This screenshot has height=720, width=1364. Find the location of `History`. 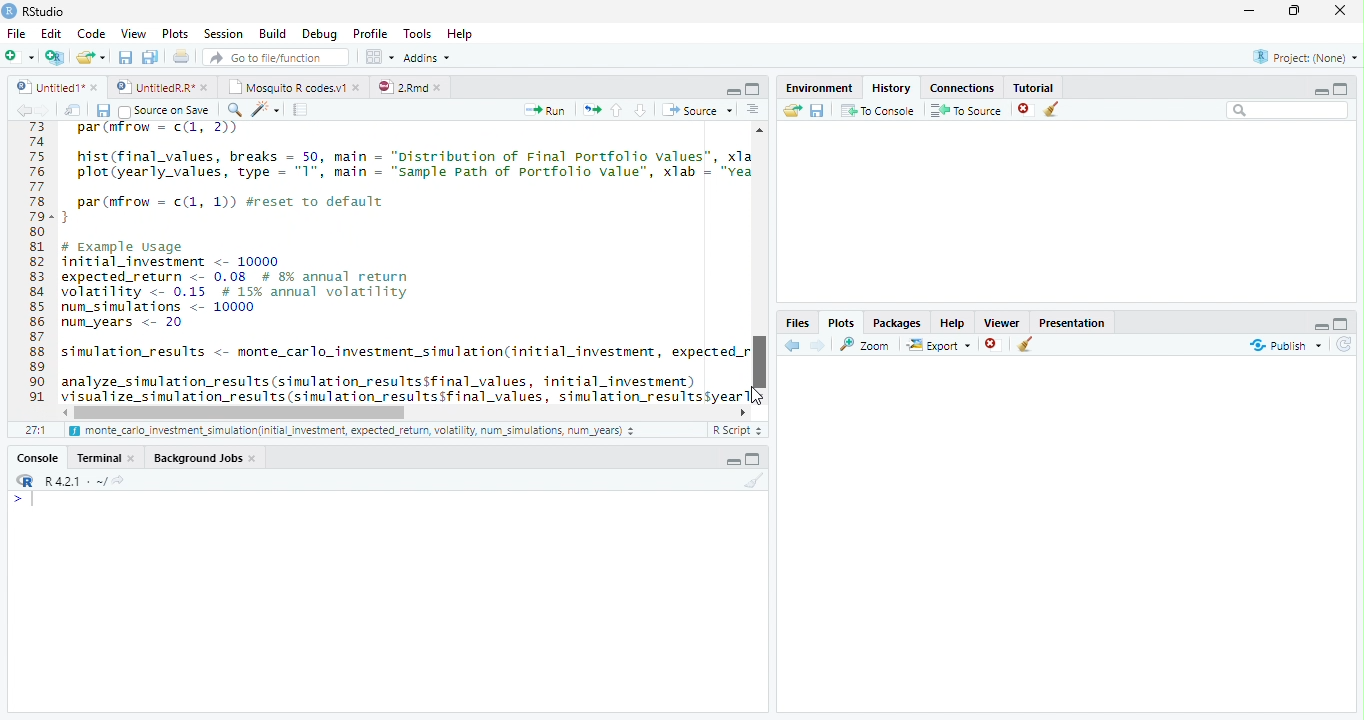

History is located at coordinates (890, 86).